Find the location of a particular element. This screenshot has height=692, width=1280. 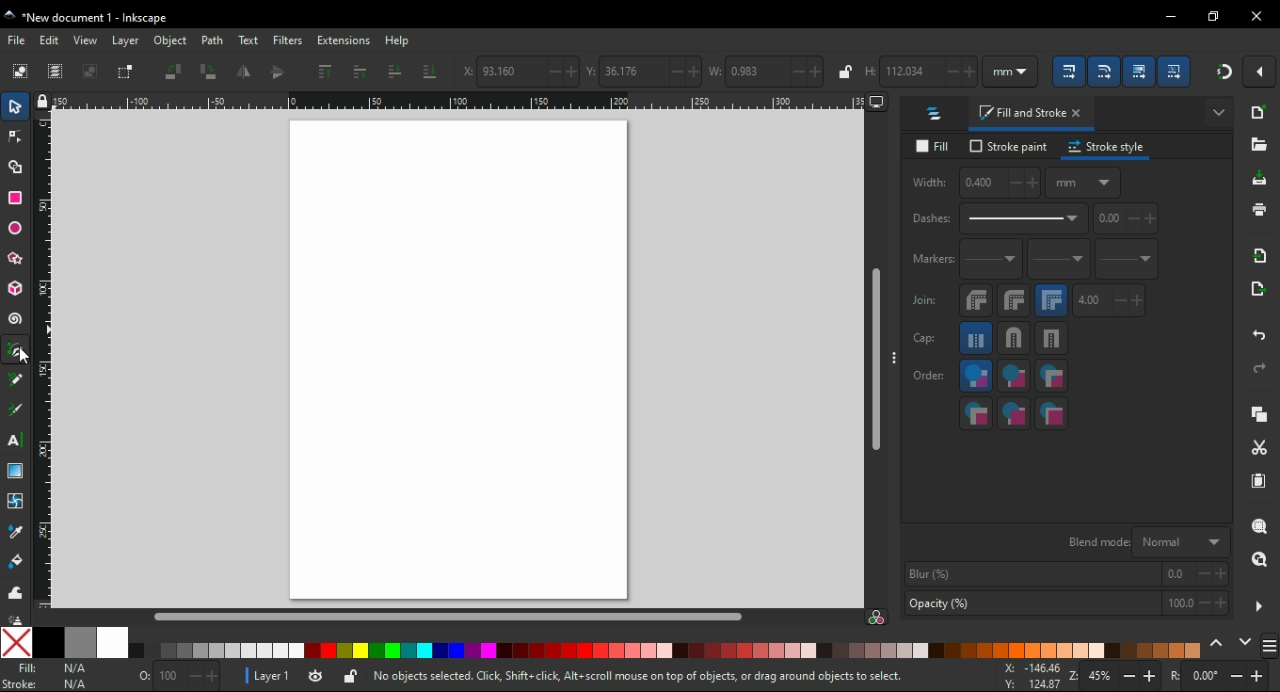

shape builder tool is located at coordinates (13, 167).